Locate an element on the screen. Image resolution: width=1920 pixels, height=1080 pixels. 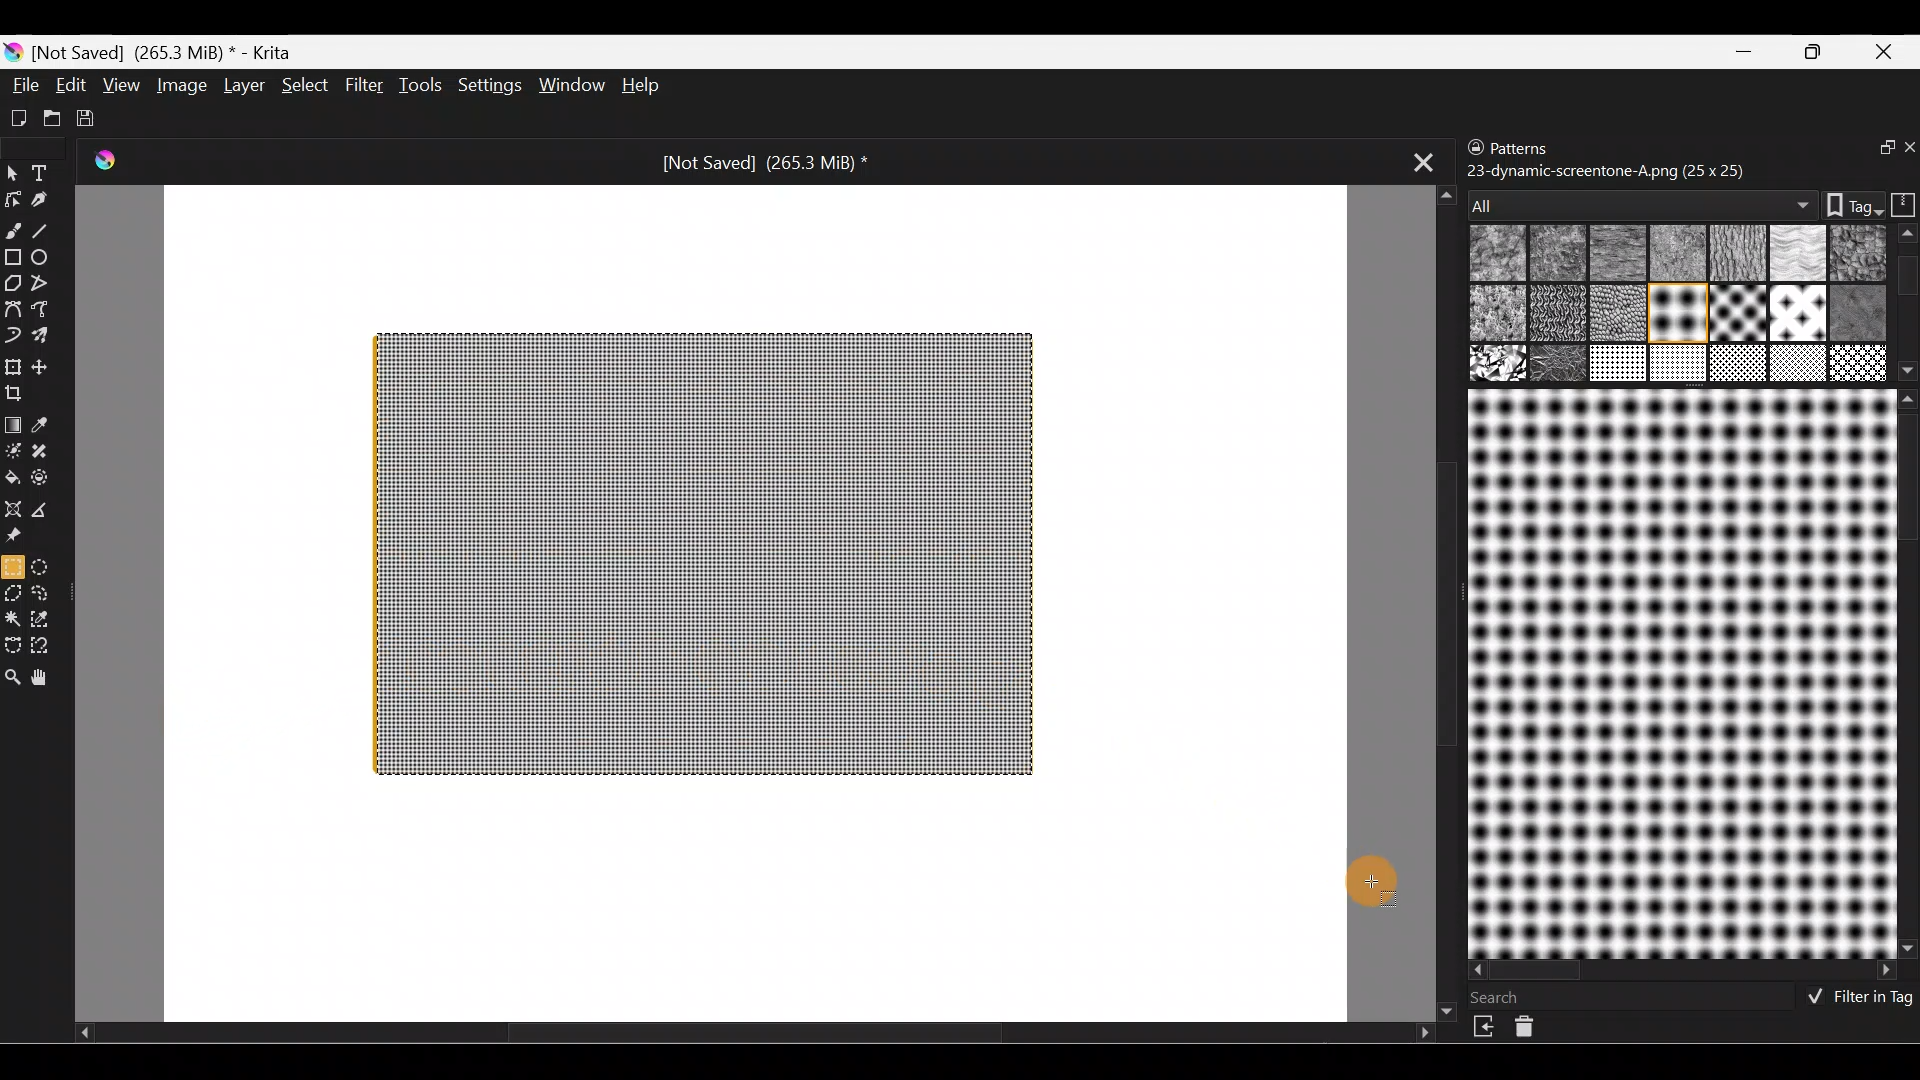
01 canvas.png is located at coordinates (1494, 255).